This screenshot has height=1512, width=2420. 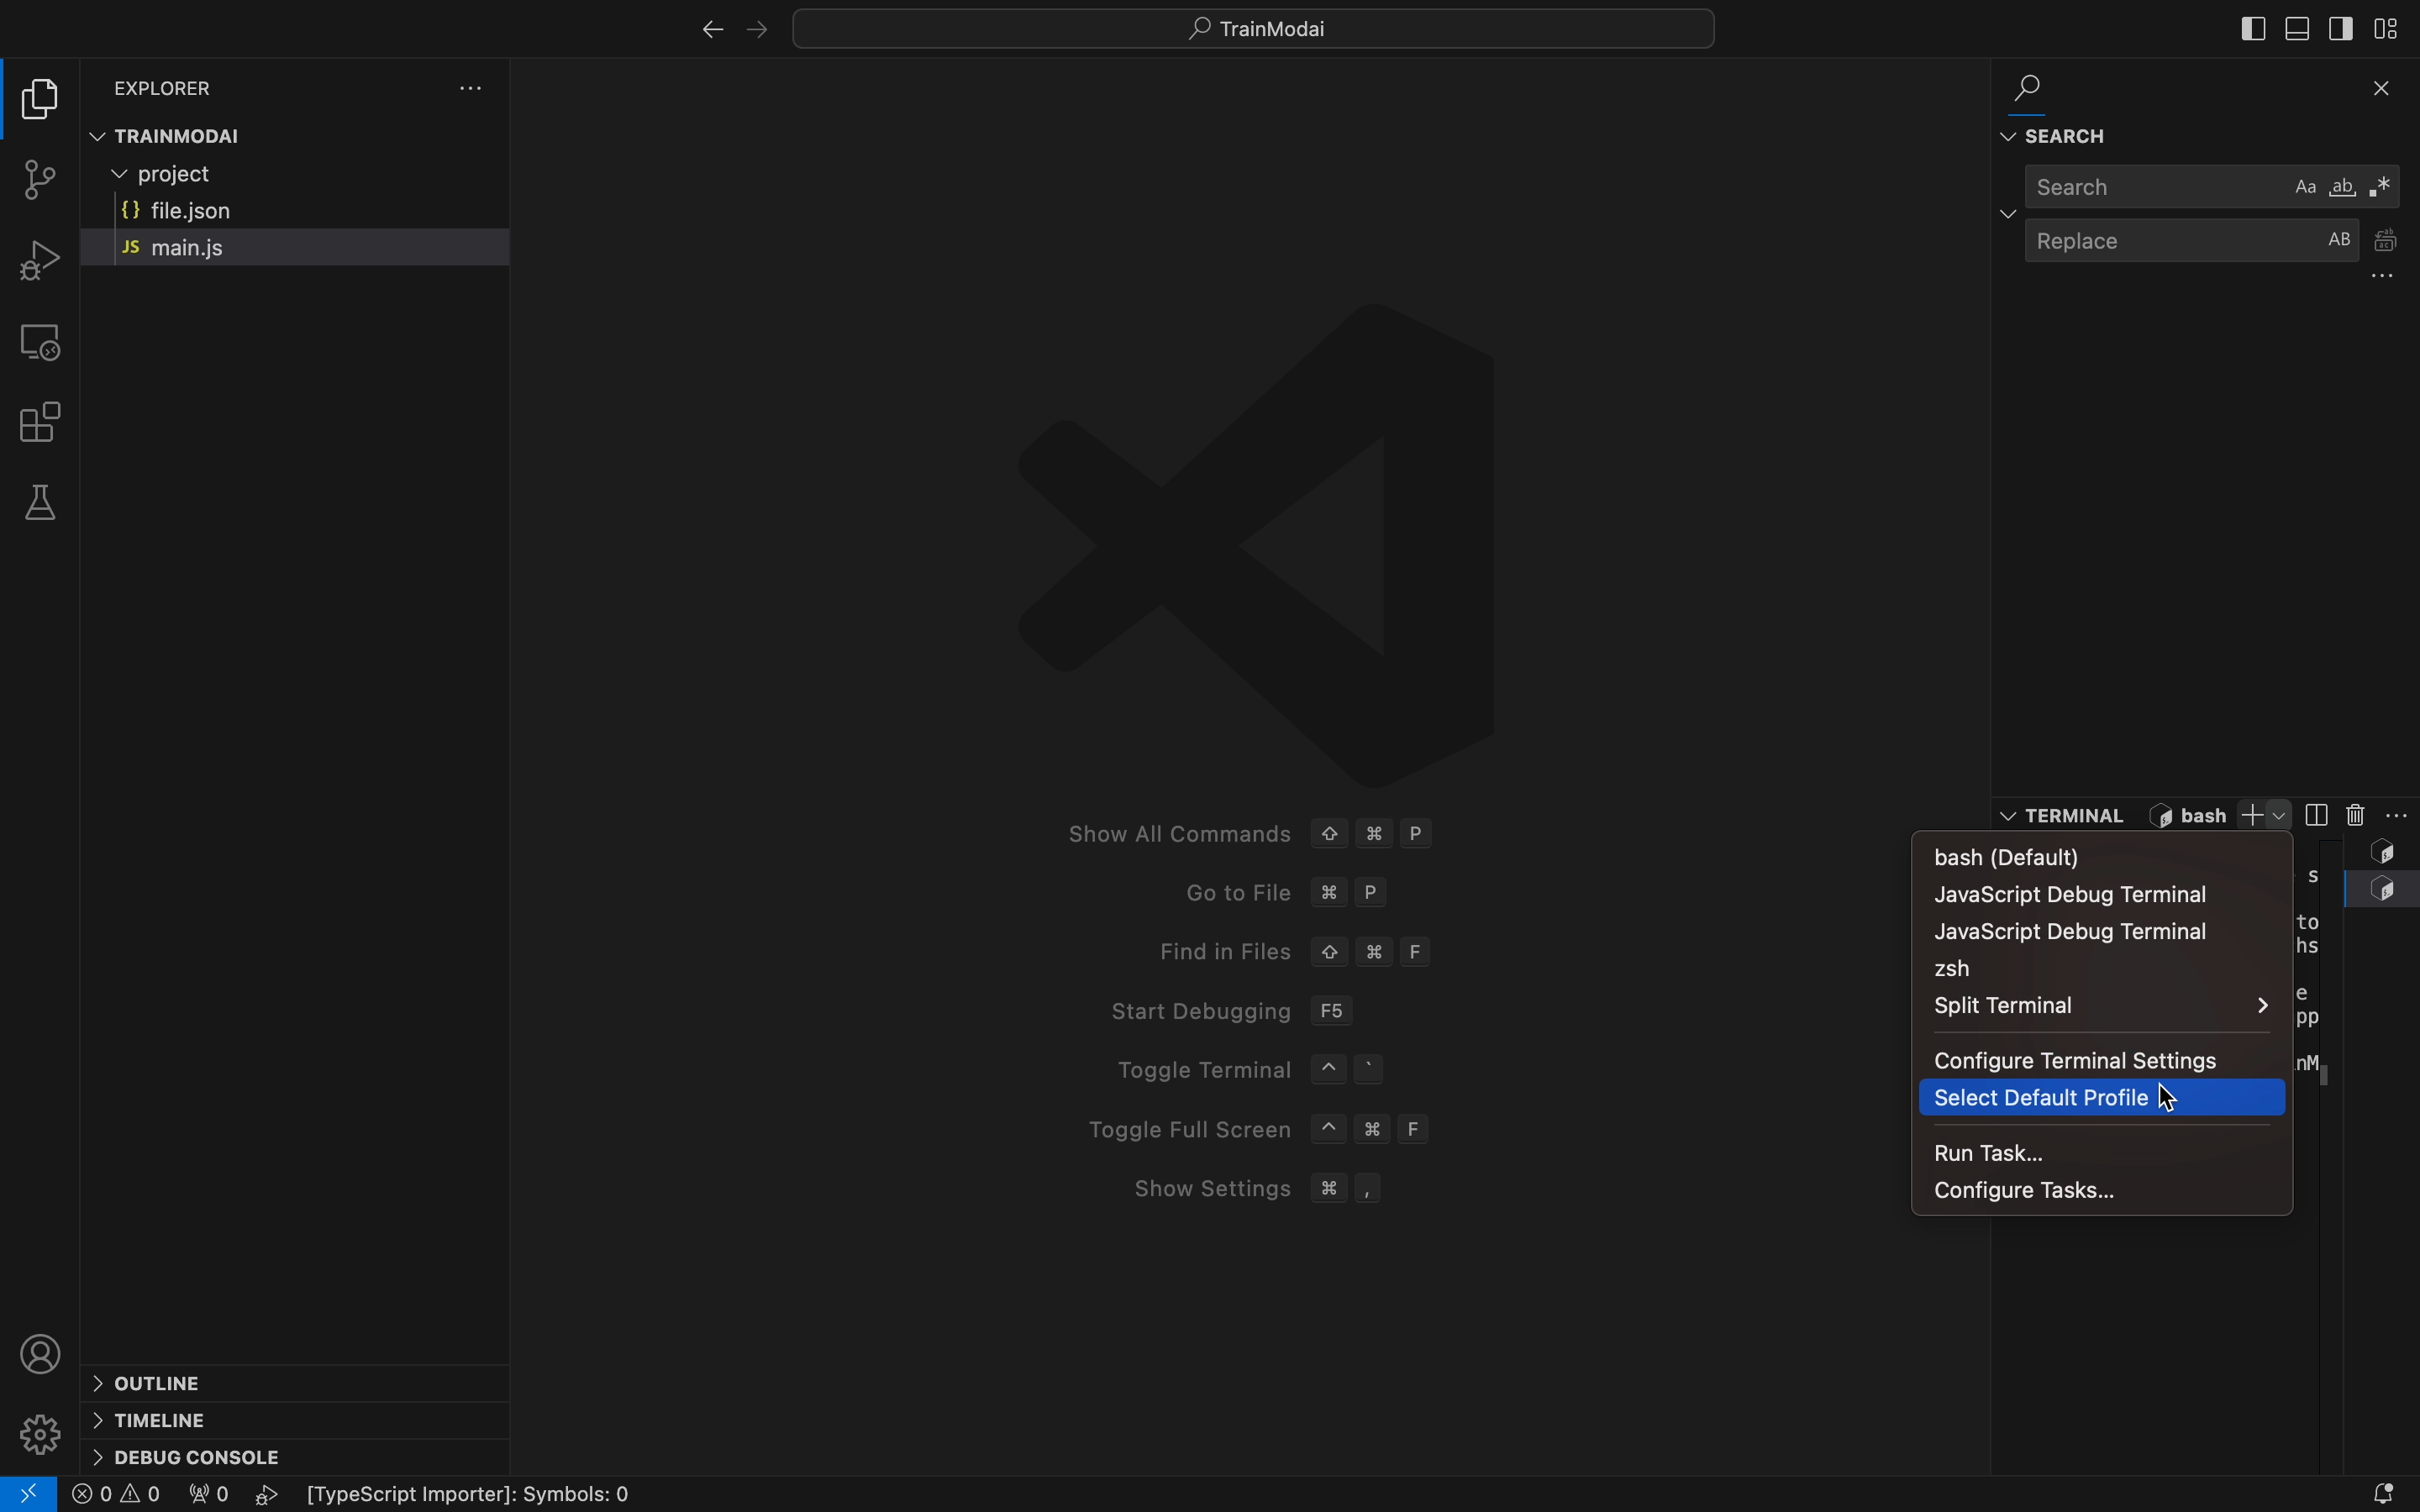 I want to click on , so click(x=2068, y=815).